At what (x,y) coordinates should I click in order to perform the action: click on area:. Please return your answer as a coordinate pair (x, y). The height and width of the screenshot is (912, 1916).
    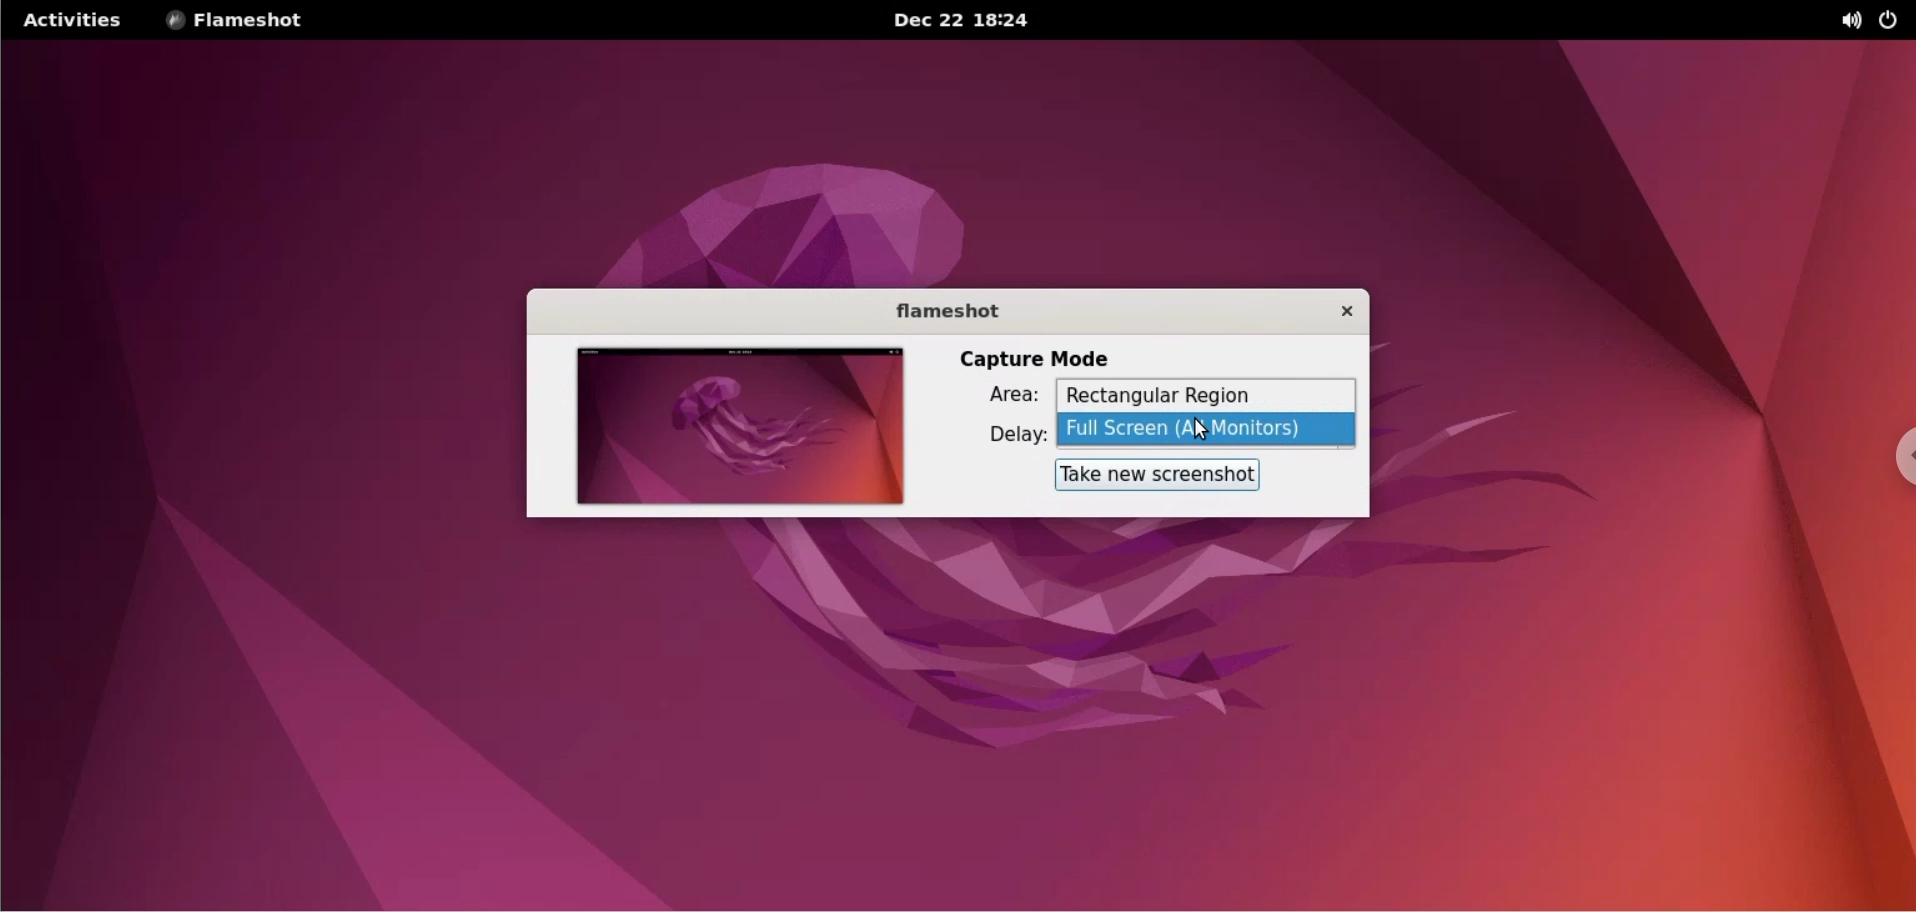
    Looking at the image, I should click on (1002, 395).